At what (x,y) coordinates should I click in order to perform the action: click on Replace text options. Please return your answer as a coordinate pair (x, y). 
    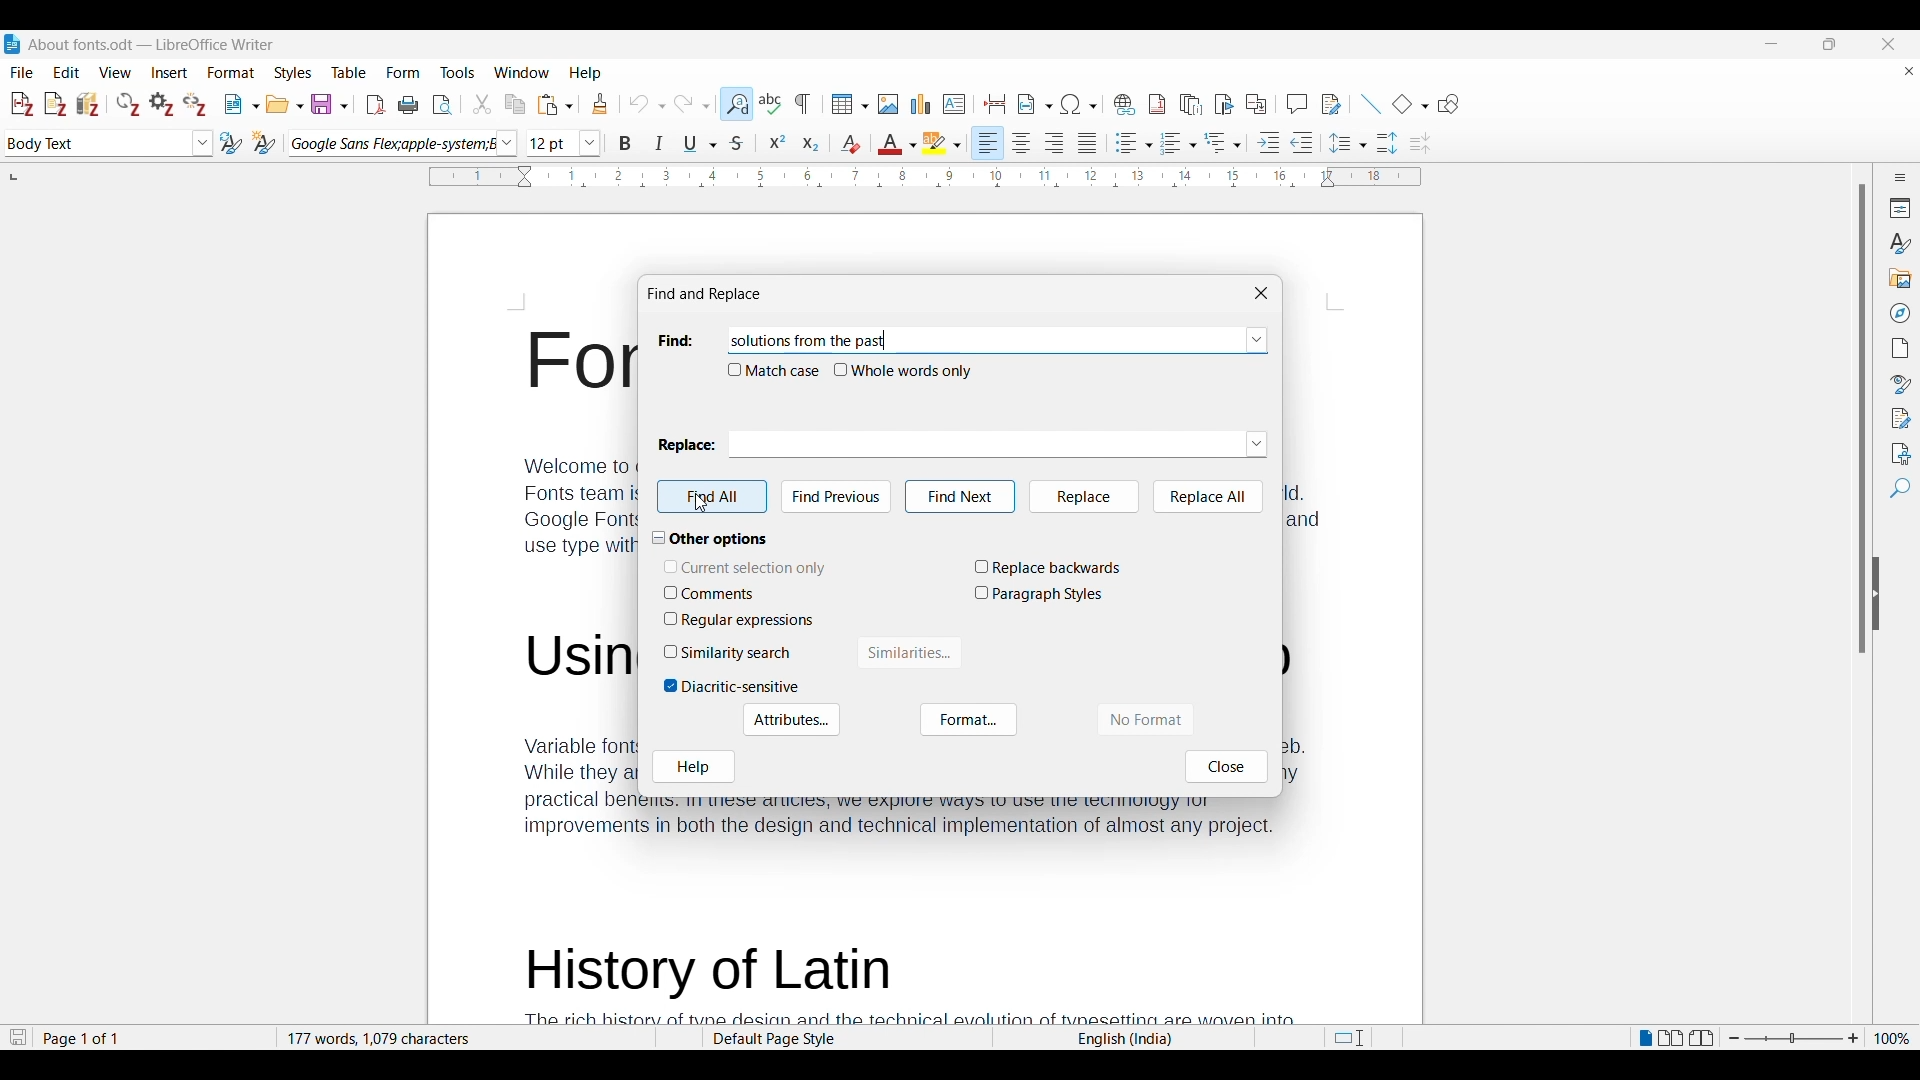
    Looking at the image, I should click on (1256, 444).